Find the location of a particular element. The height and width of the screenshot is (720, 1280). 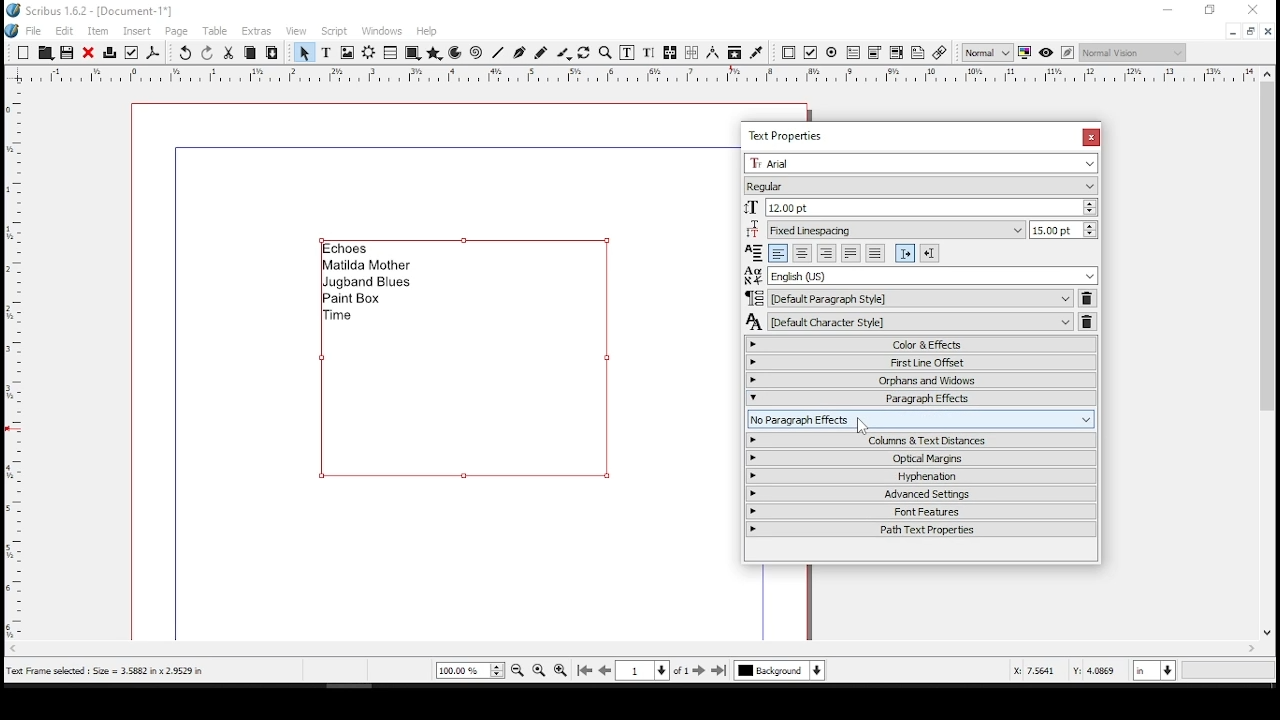

echoes is located at coordinates (349, 248).